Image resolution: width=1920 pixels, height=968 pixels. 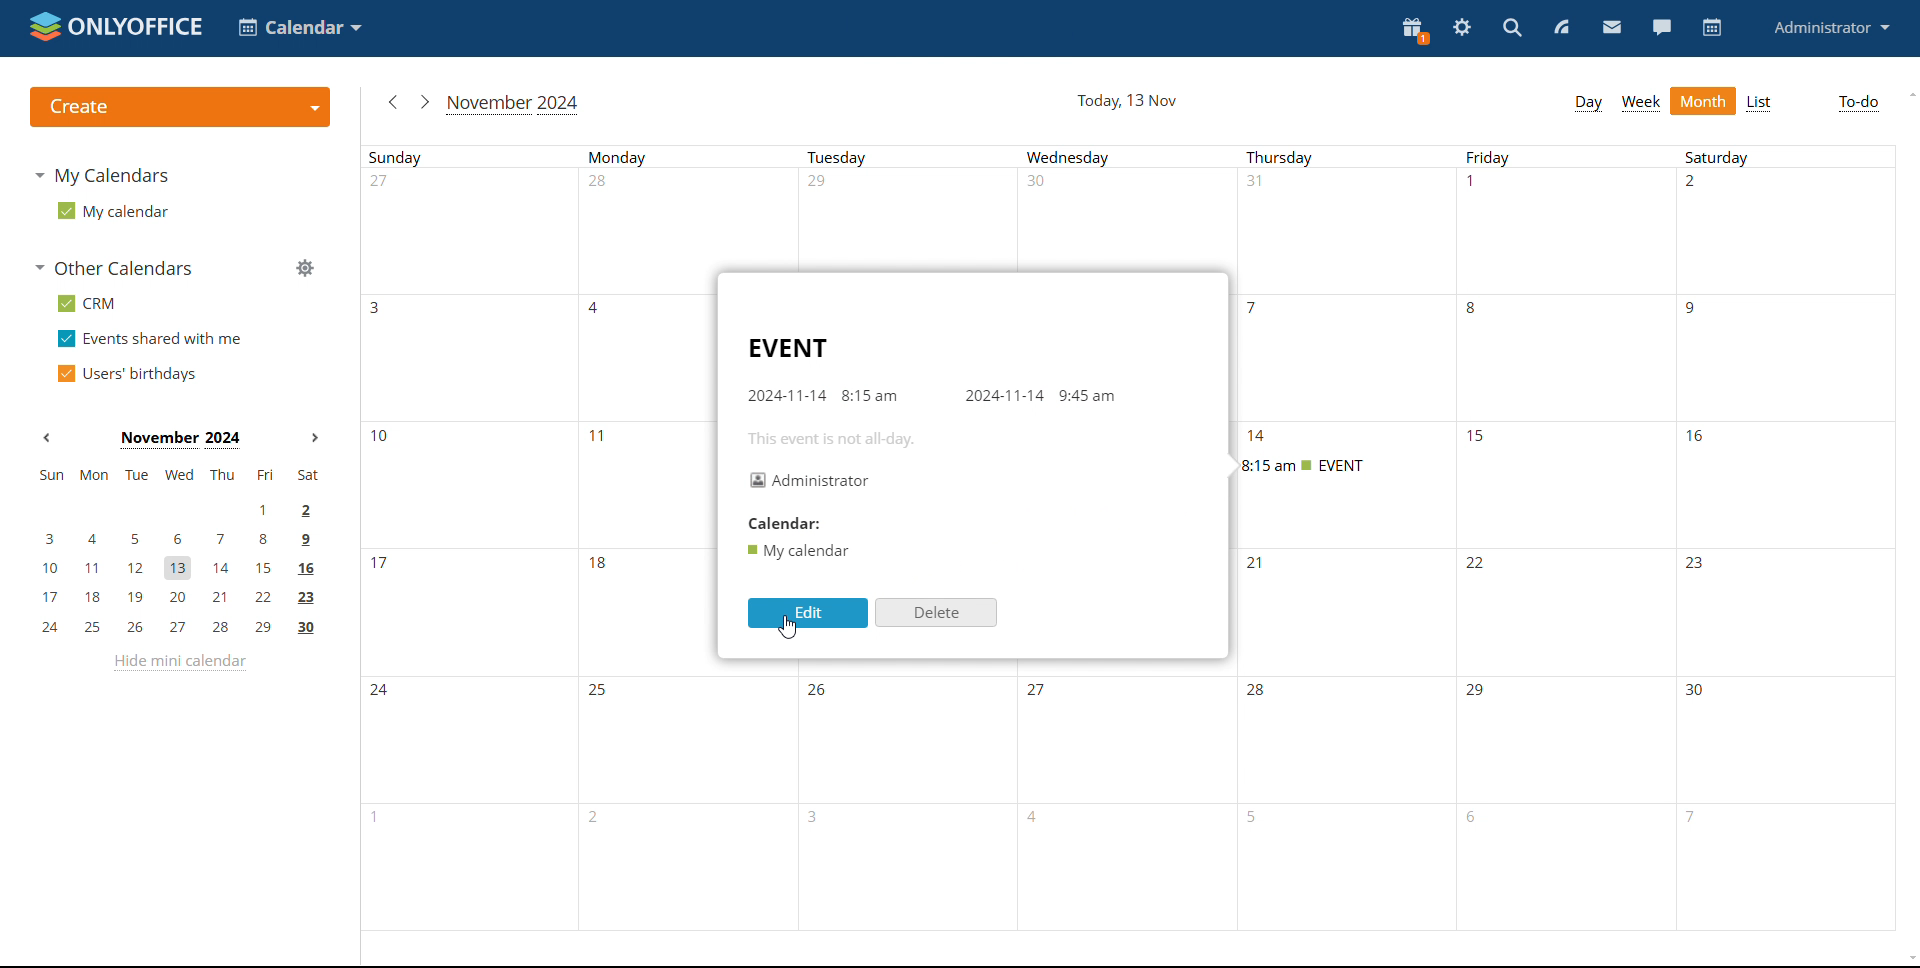 What do you see at coordinates (1084, 156) in the screenshot?
I see `days` at bounding box center [1084, 156].